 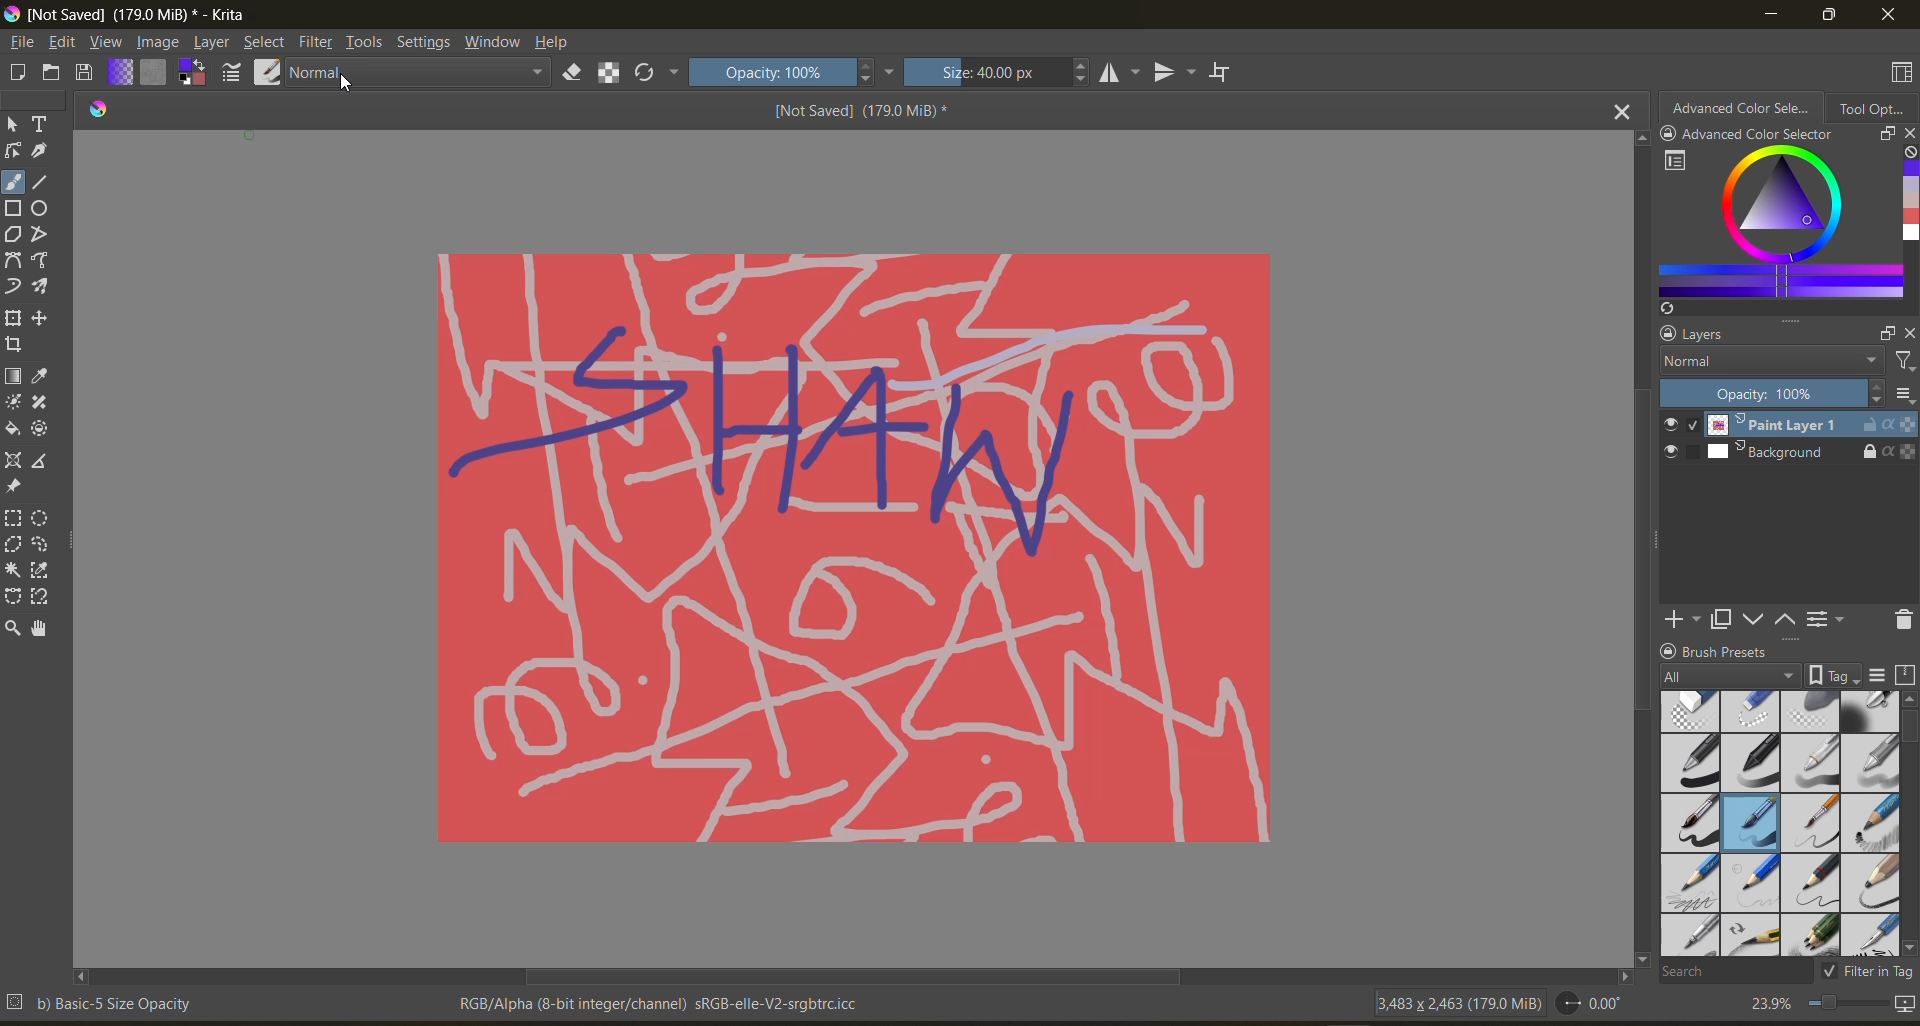 What do you see at coordinates (1773, 394) in the screenshot?
I see `Opacity: 100%` at bounding box center [1773, 394].